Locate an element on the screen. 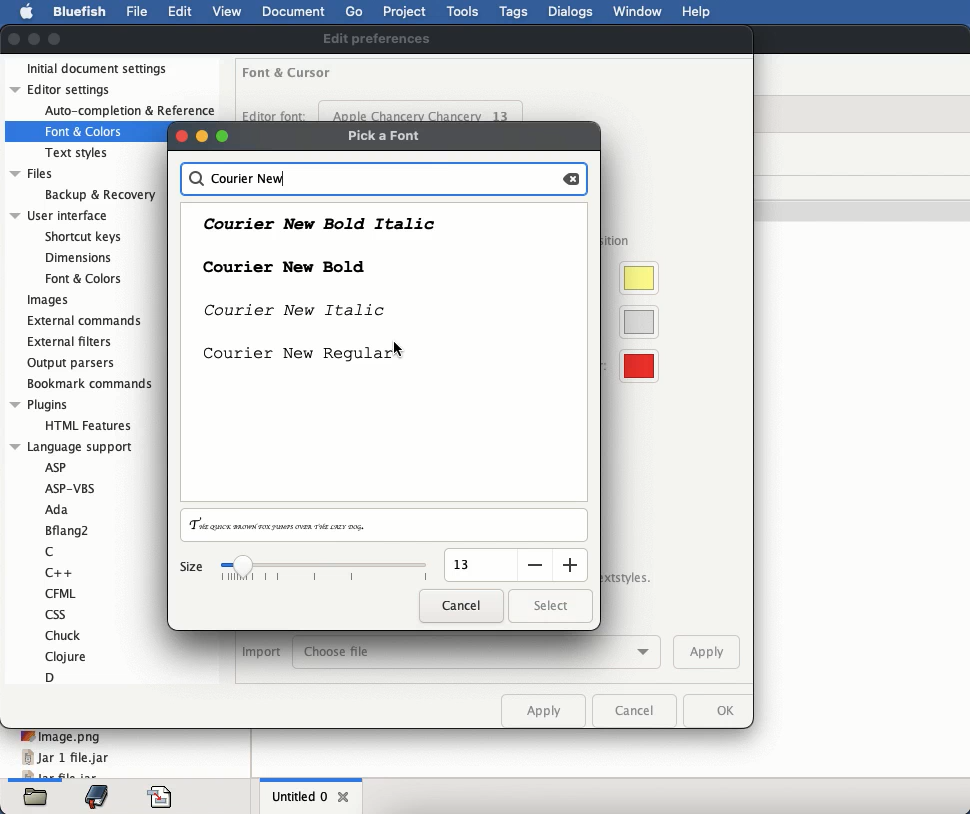 This screenshot has width=970, height=814. tools is located at coordinates (464, 12).